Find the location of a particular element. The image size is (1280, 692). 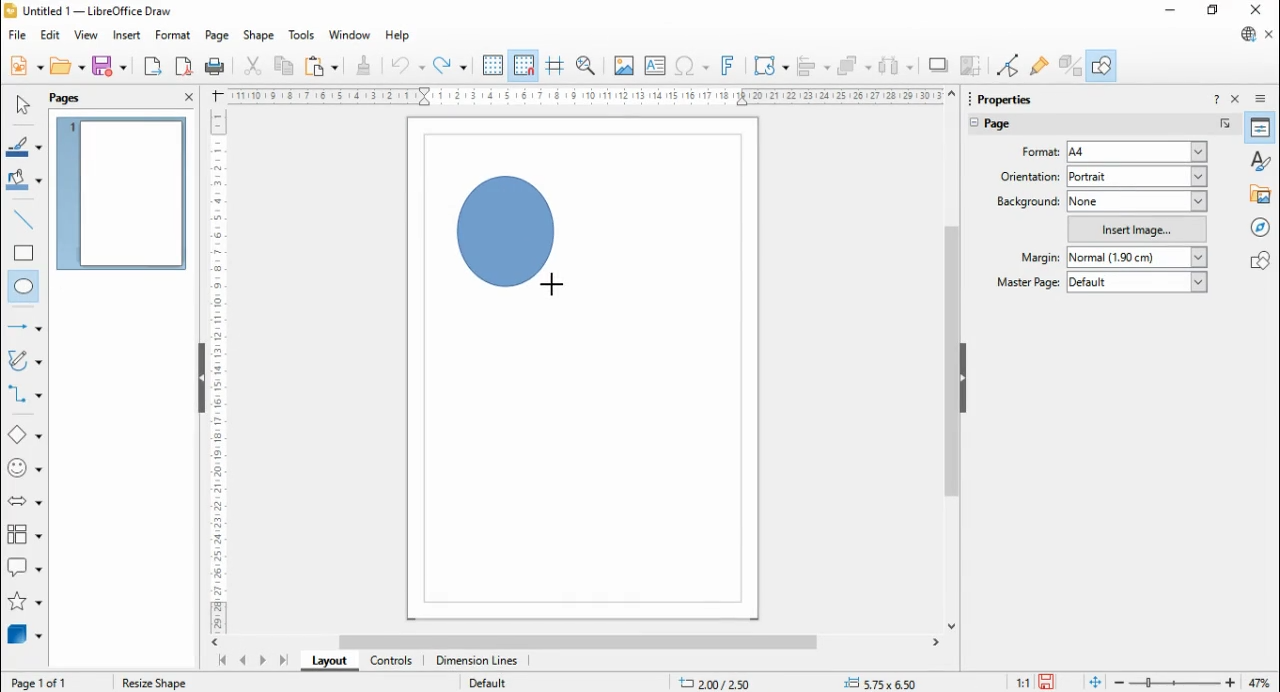

show draw functions is located at coordinates (1101, 65).